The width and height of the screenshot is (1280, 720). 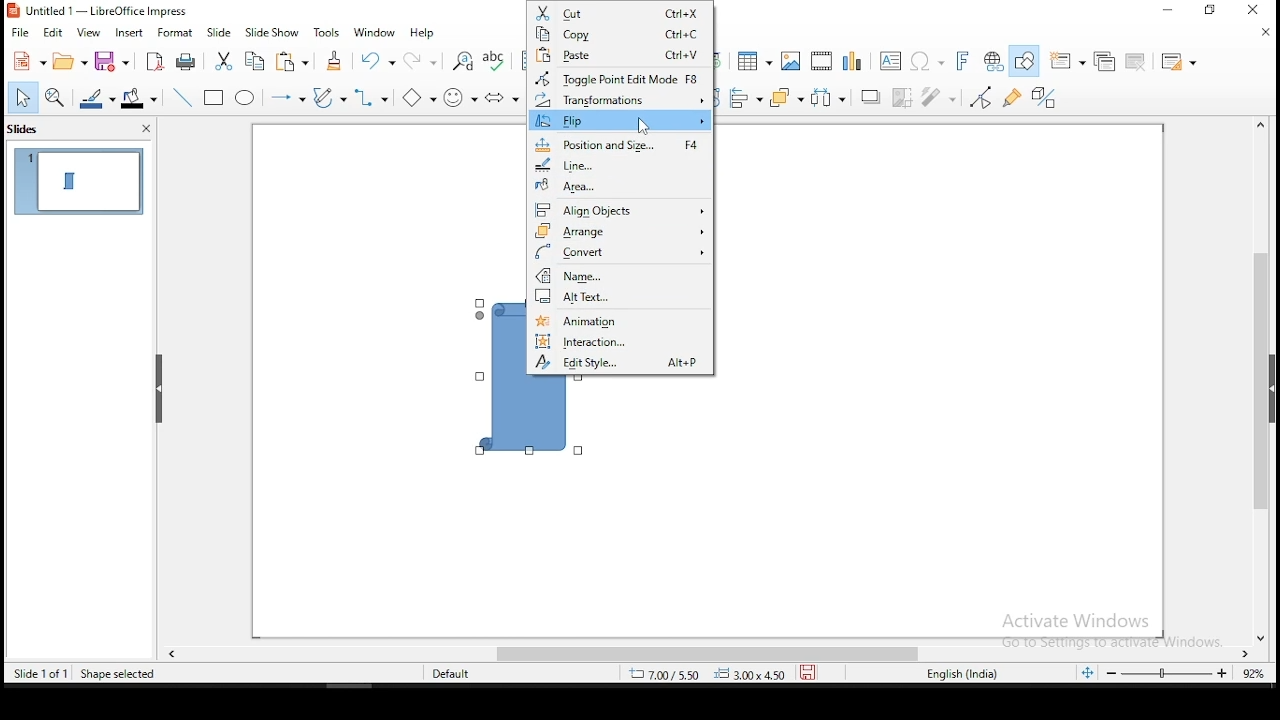 What do you see at coordinates (1027, 61) in the screenshot?
I see `show draw functions` at bounding box center [1027, 61].